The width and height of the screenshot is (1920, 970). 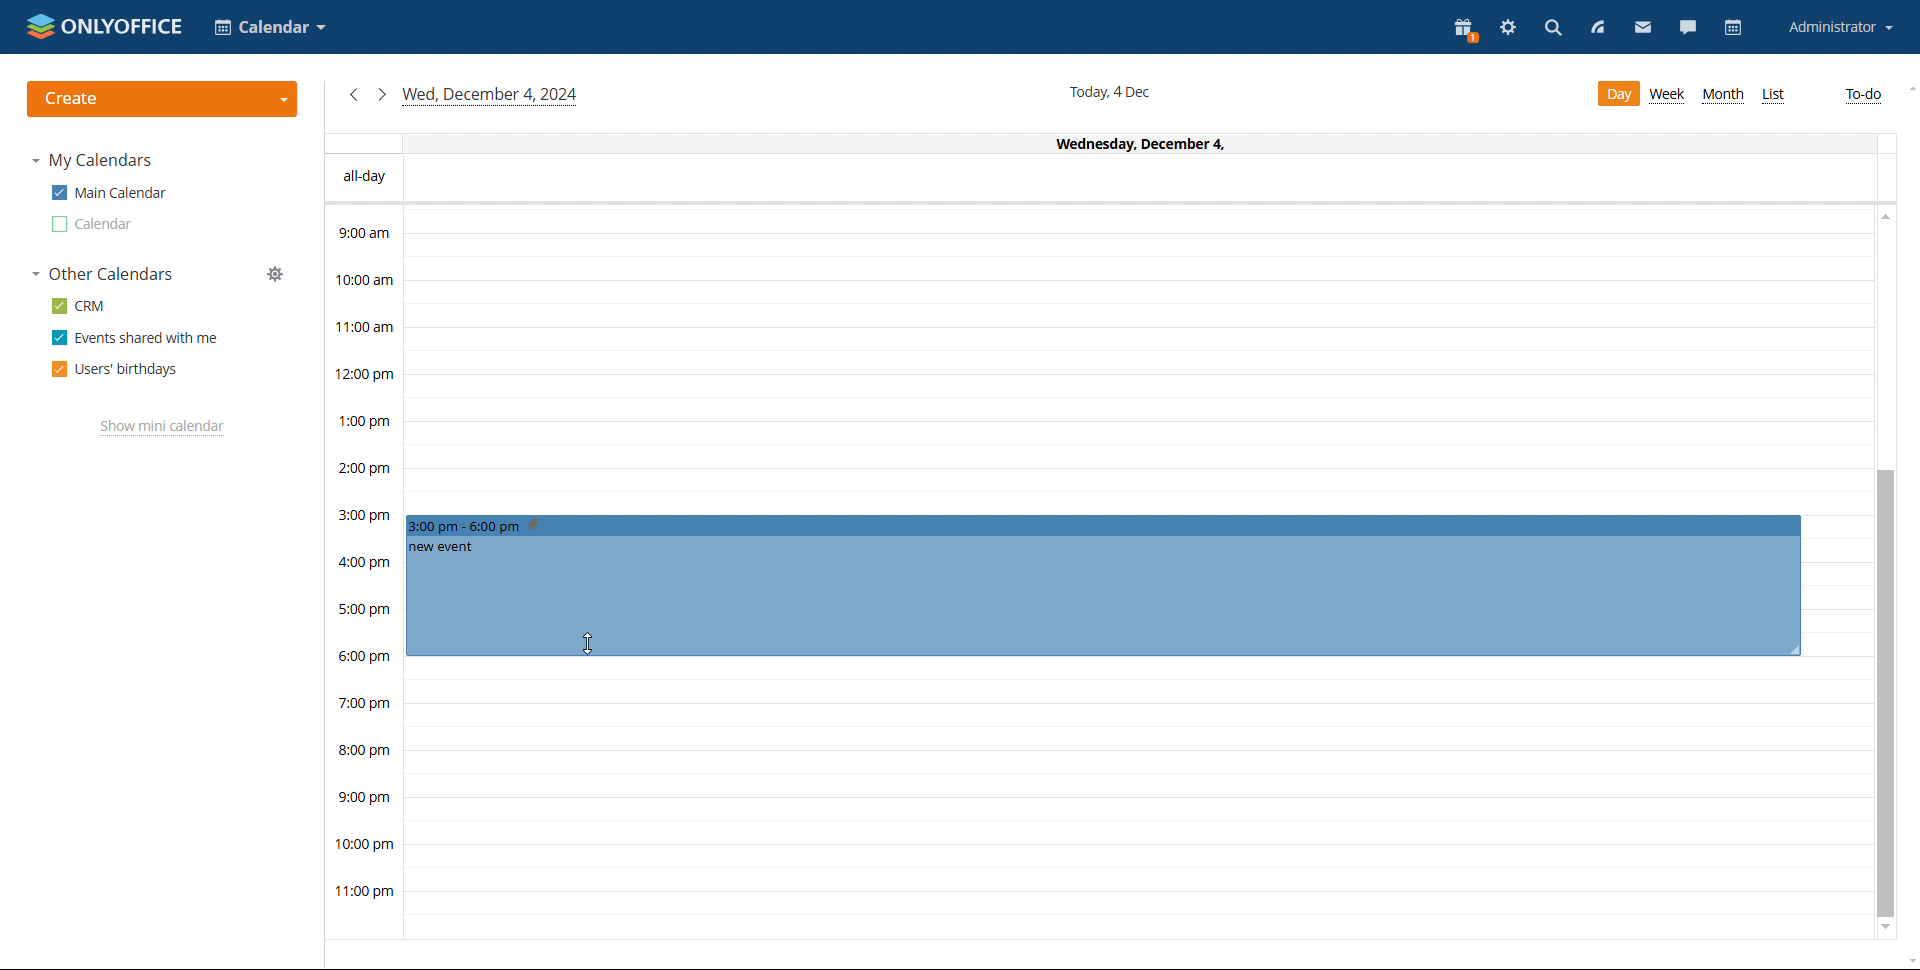 I want to click on scroll up, so click(x=1908, y=90).